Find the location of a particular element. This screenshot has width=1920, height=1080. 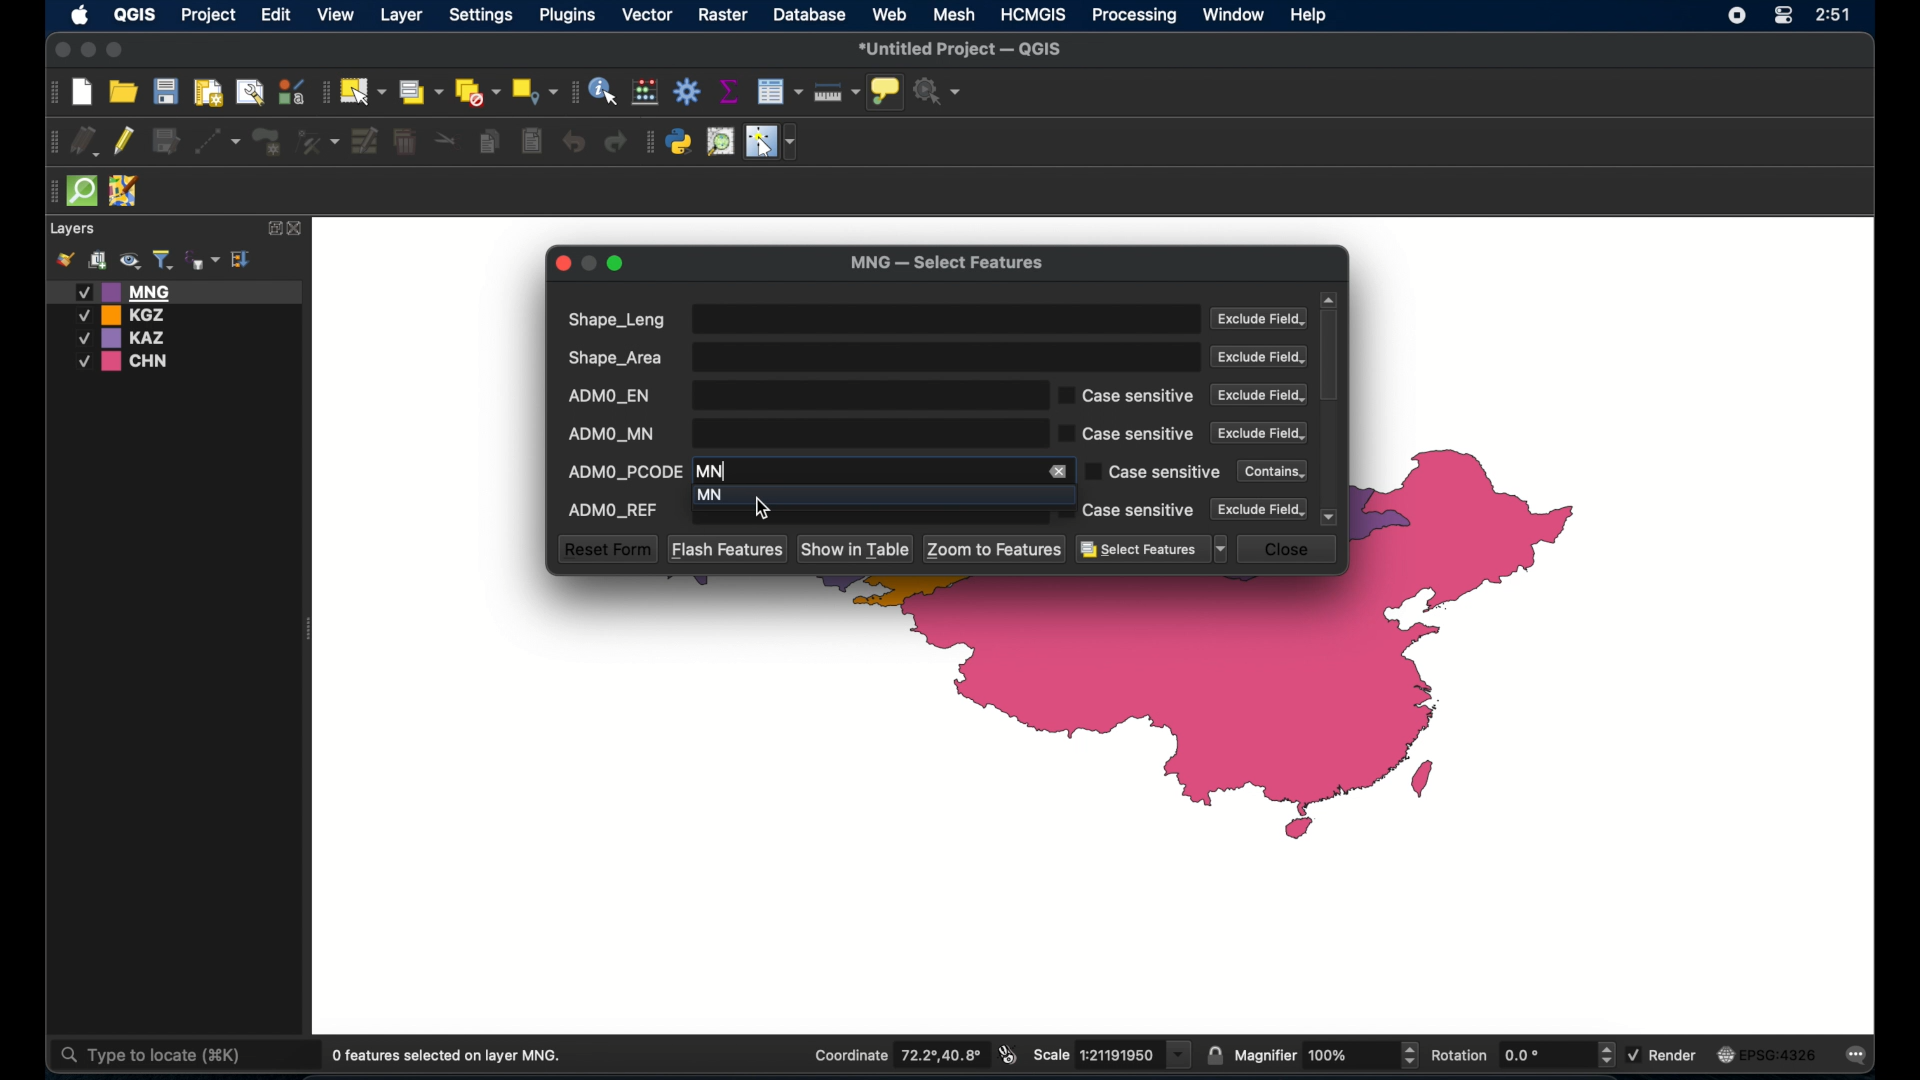

switches mouse to configurable pointer is located at coordinates (771, 142).